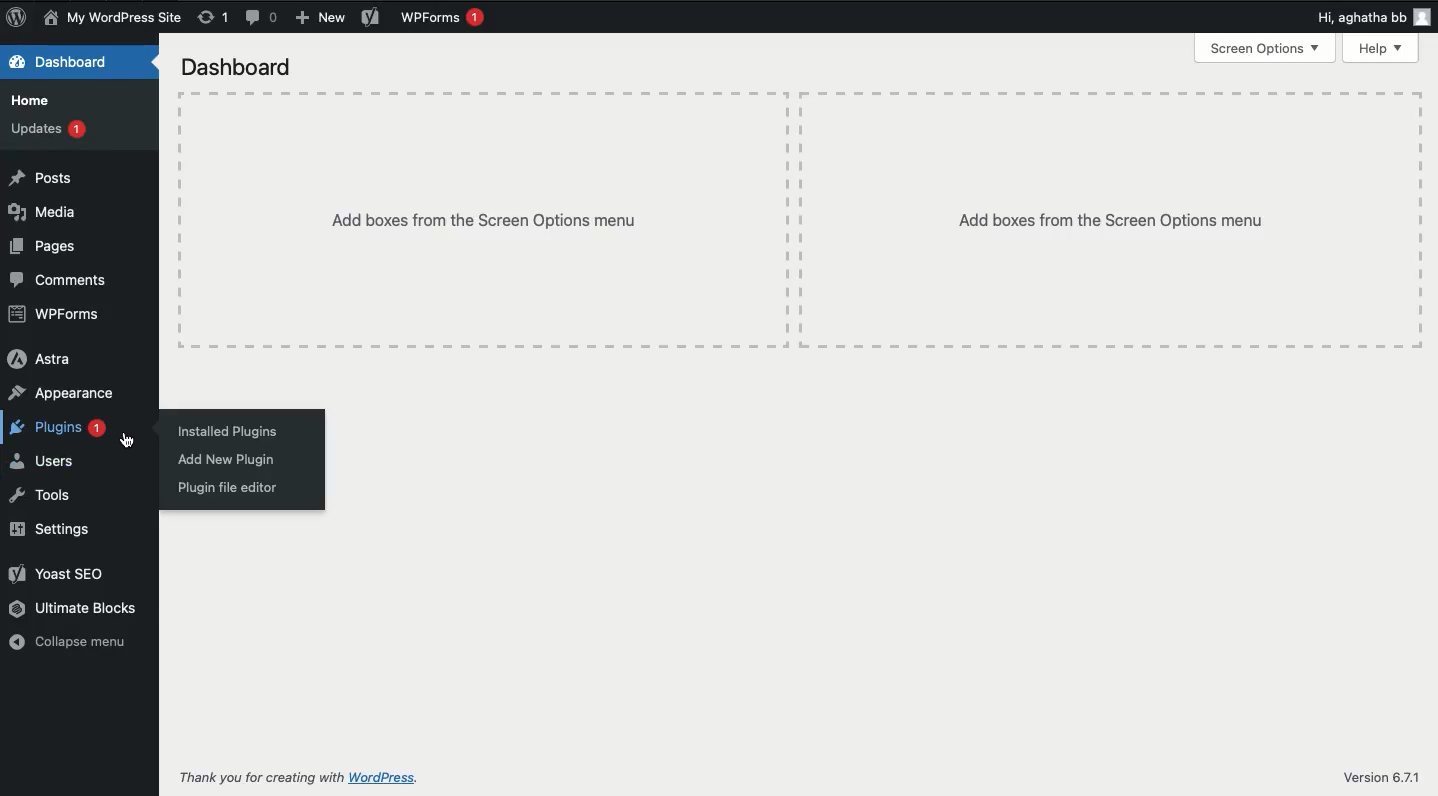 This screenshot has height=796, width=1438. Describe the element at coordinates (41, 358) in the screenshot. I see `Astra` at that location.